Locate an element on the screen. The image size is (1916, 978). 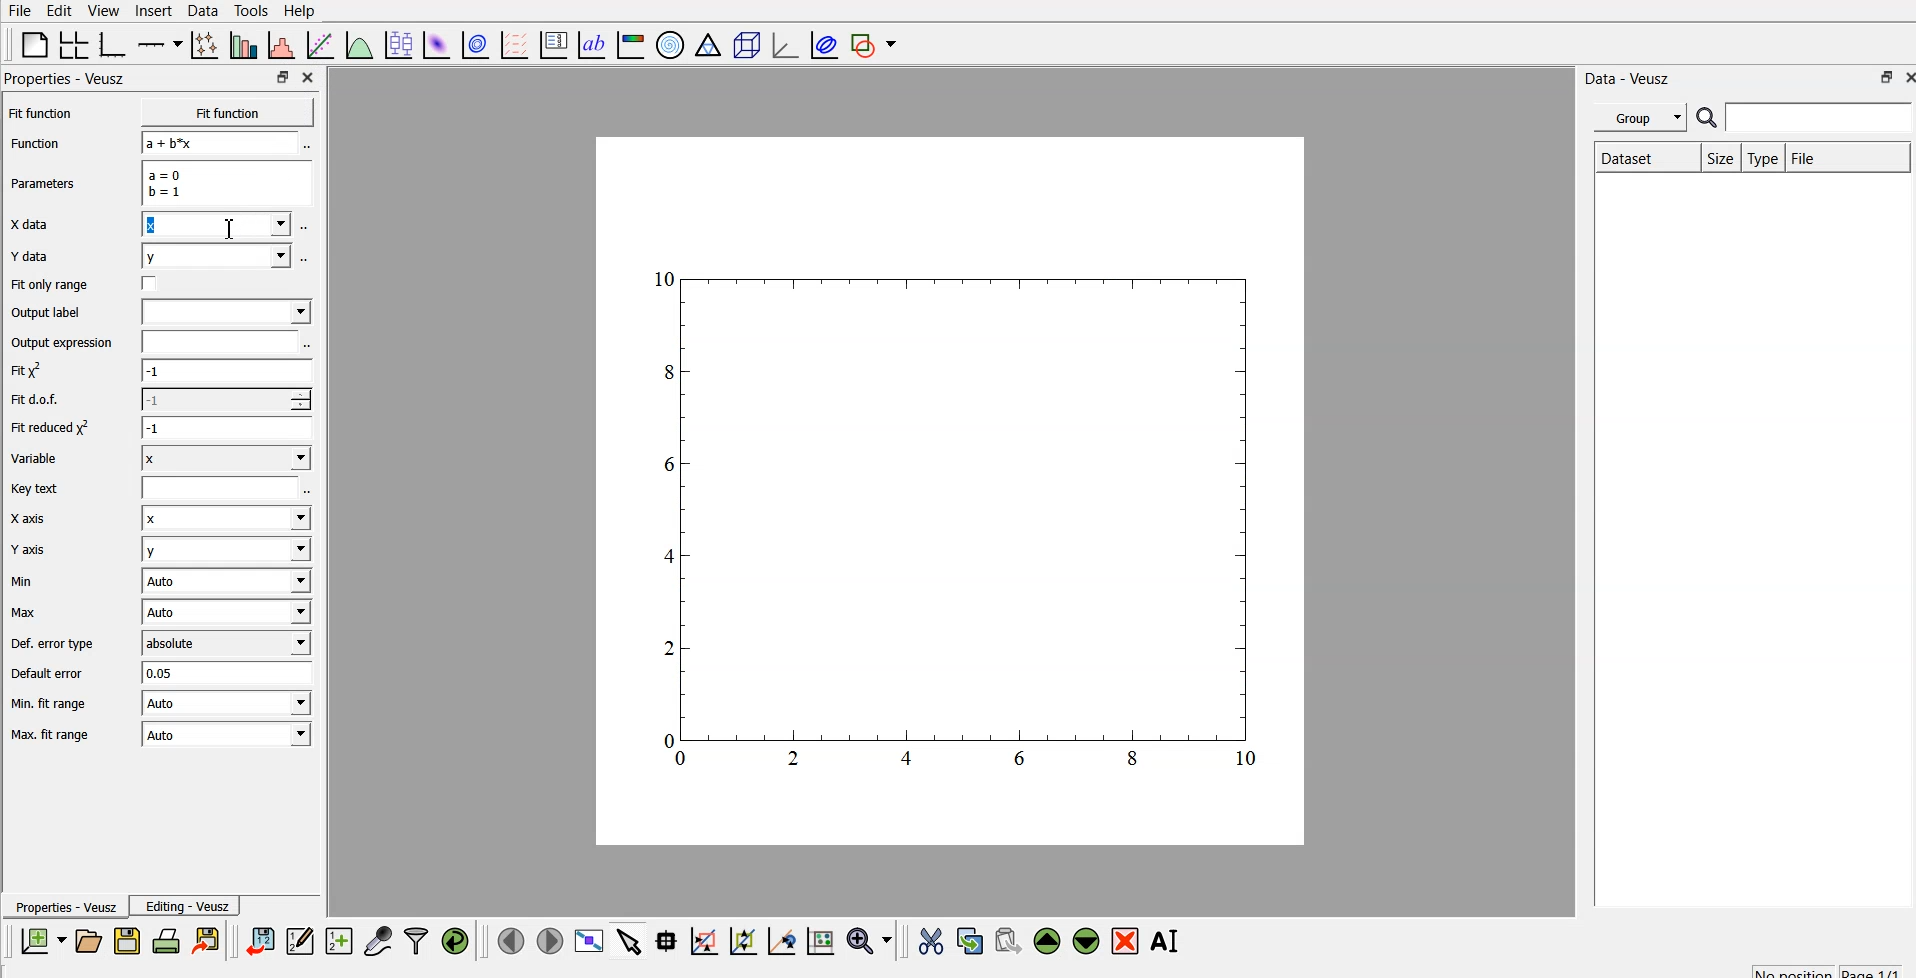
zoom functions menu is located at coordinates (869, 944).